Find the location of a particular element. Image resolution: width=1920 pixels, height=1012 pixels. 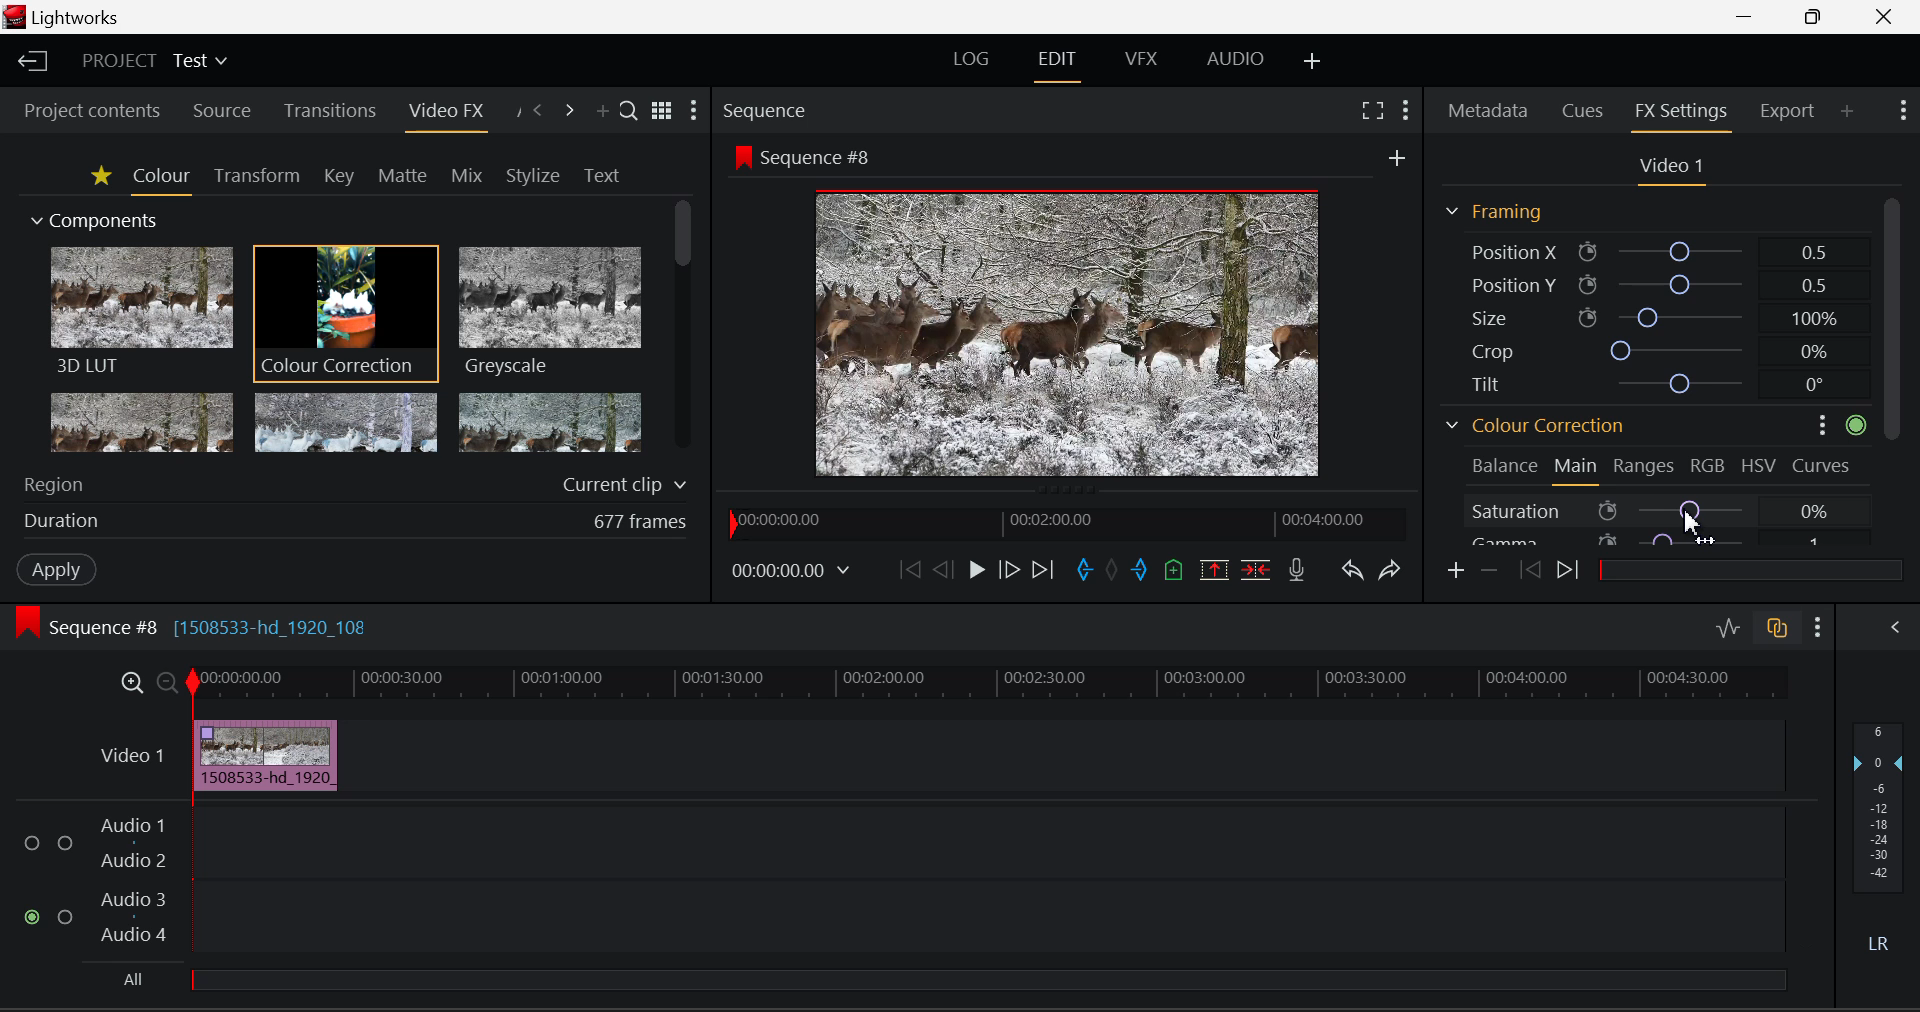

Show Settings is located at coordinates (1404, 111).